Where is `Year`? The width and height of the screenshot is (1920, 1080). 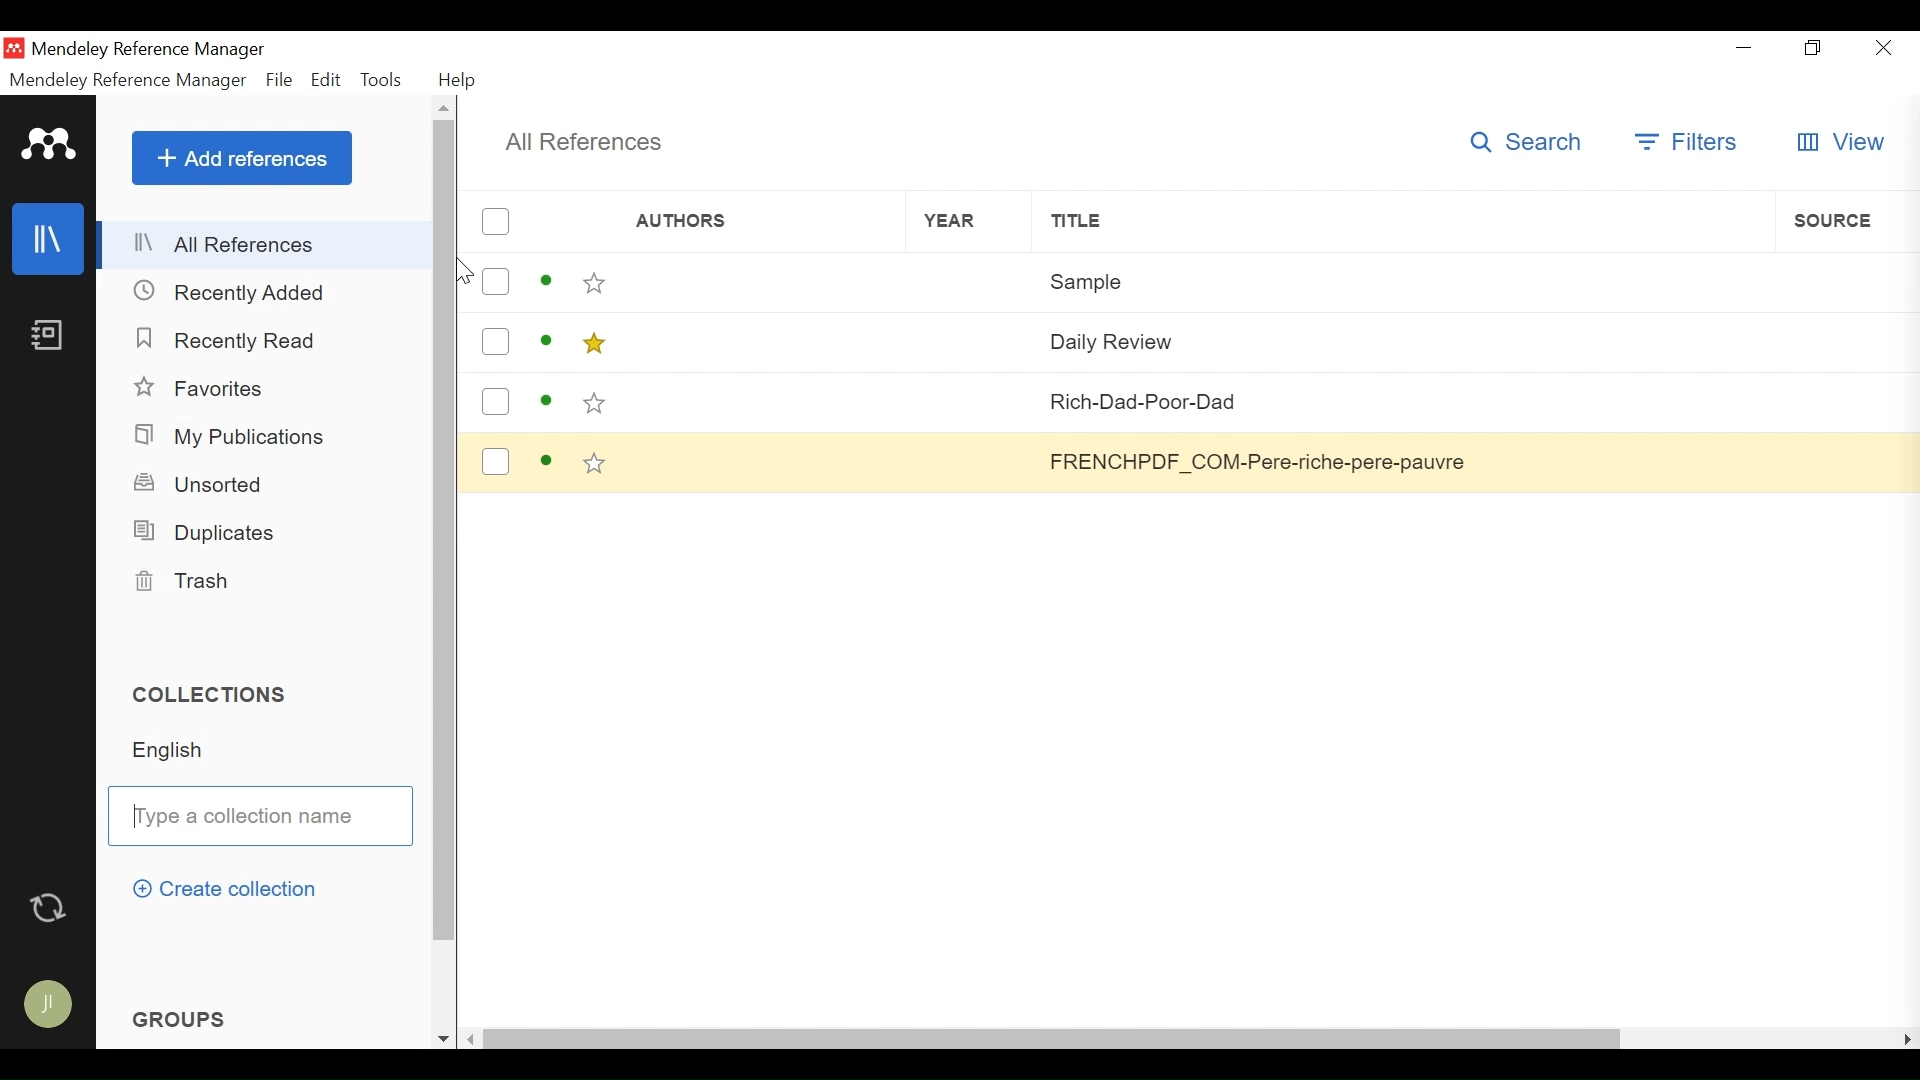 Year is located at coordinates (970, 340).